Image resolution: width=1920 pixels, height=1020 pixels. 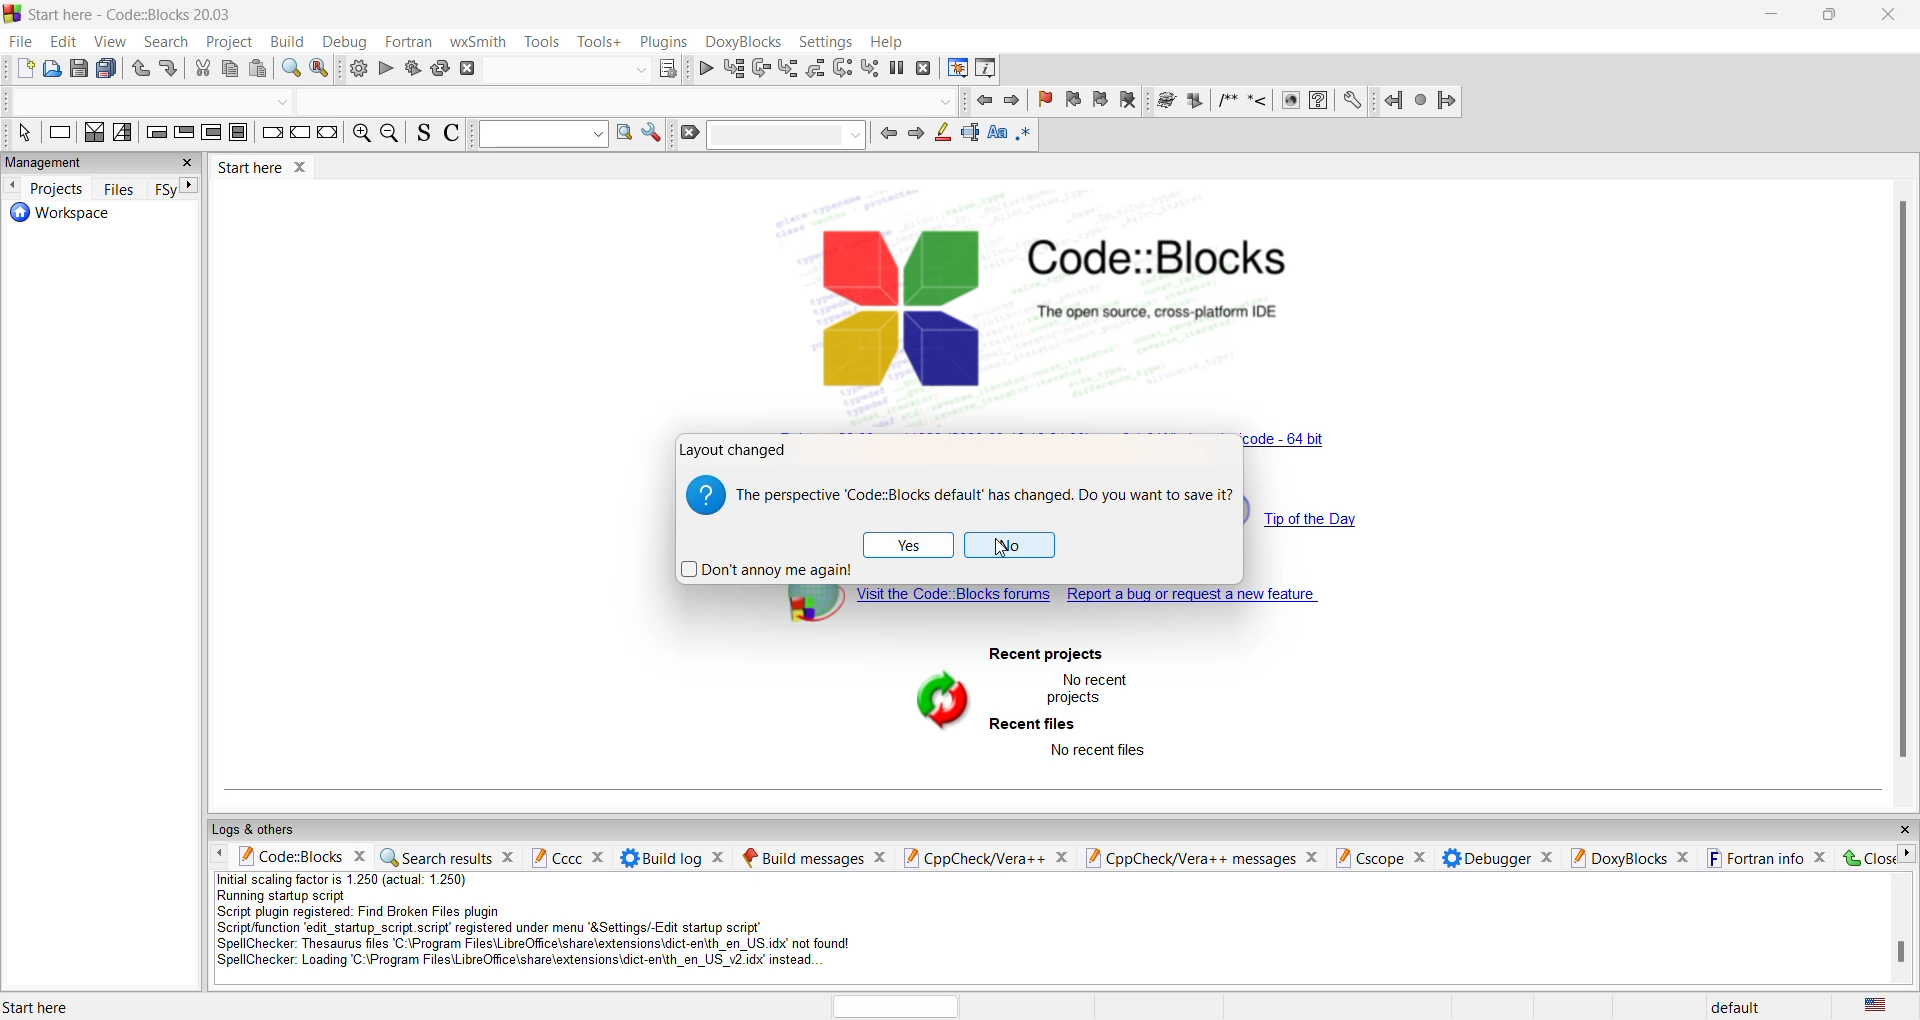 What do you see at coordinates (74, 69) in the screenshot?
I see `save` at bounding box center [74, 69].